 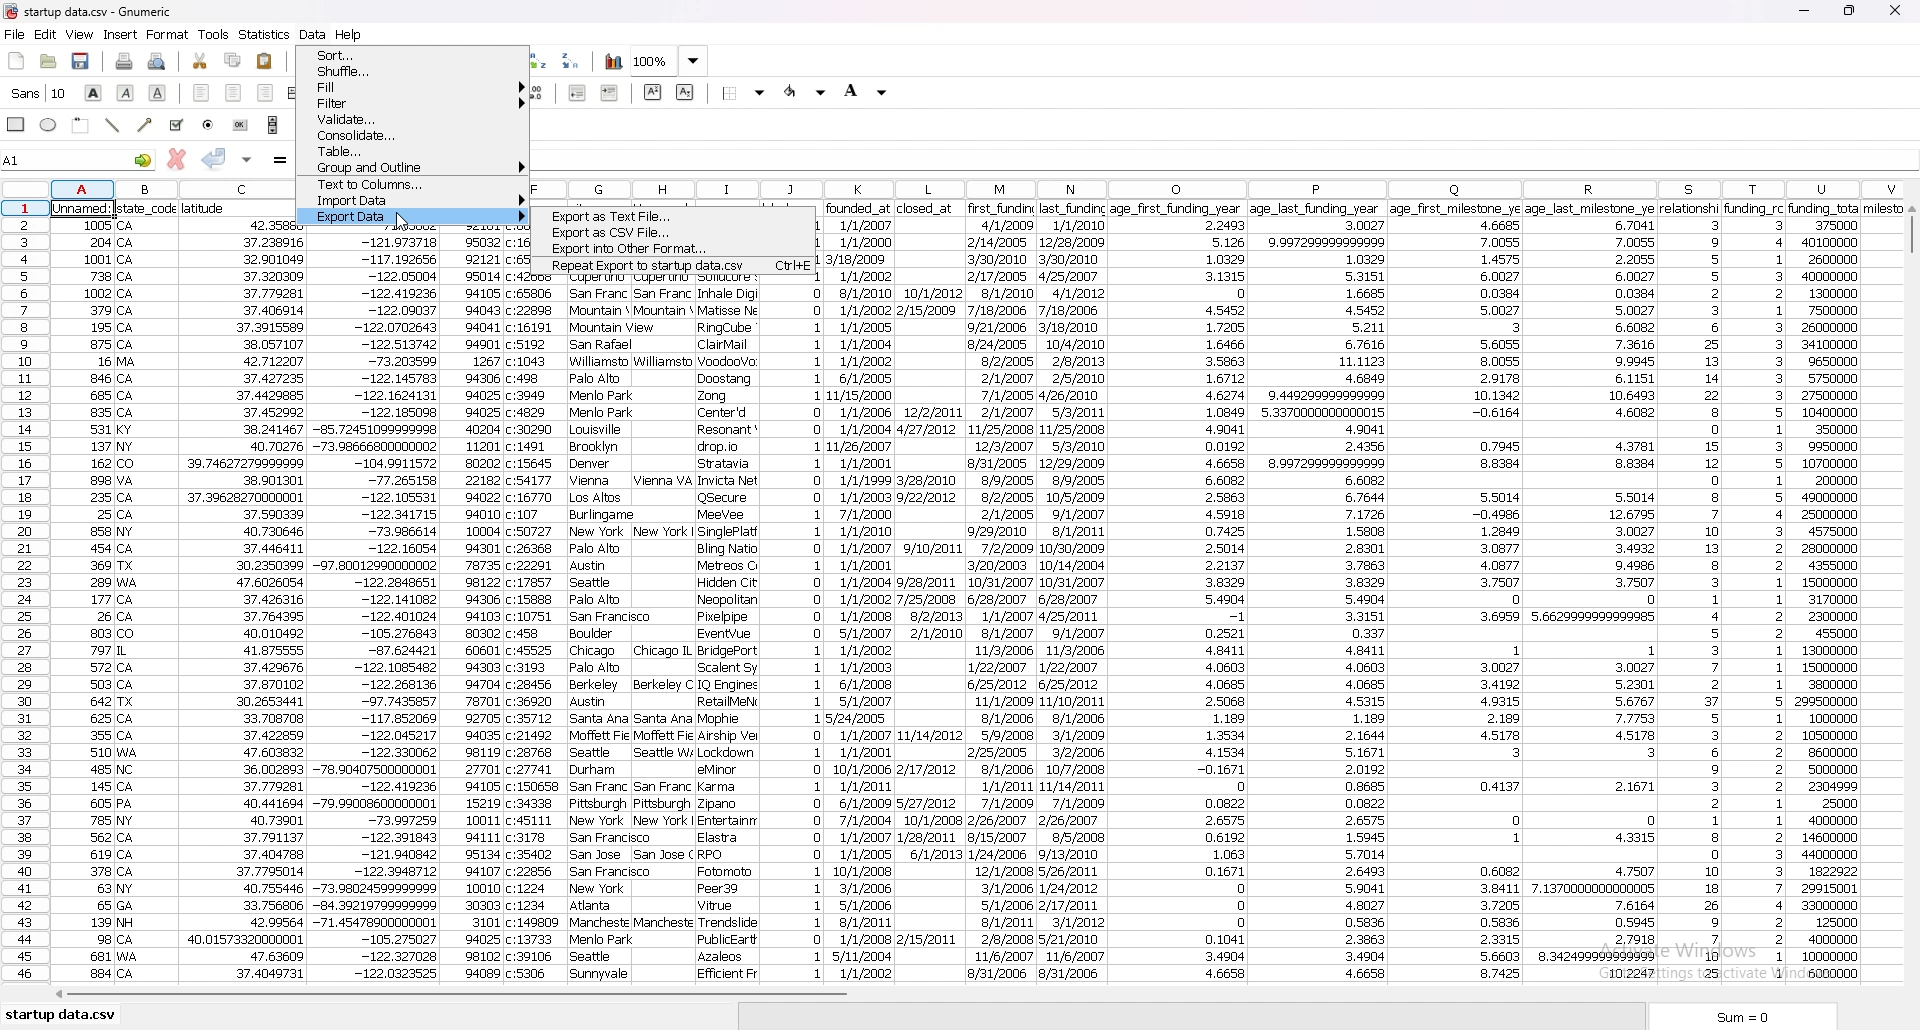 I want to click on subscript, so click(x=685, y=92).